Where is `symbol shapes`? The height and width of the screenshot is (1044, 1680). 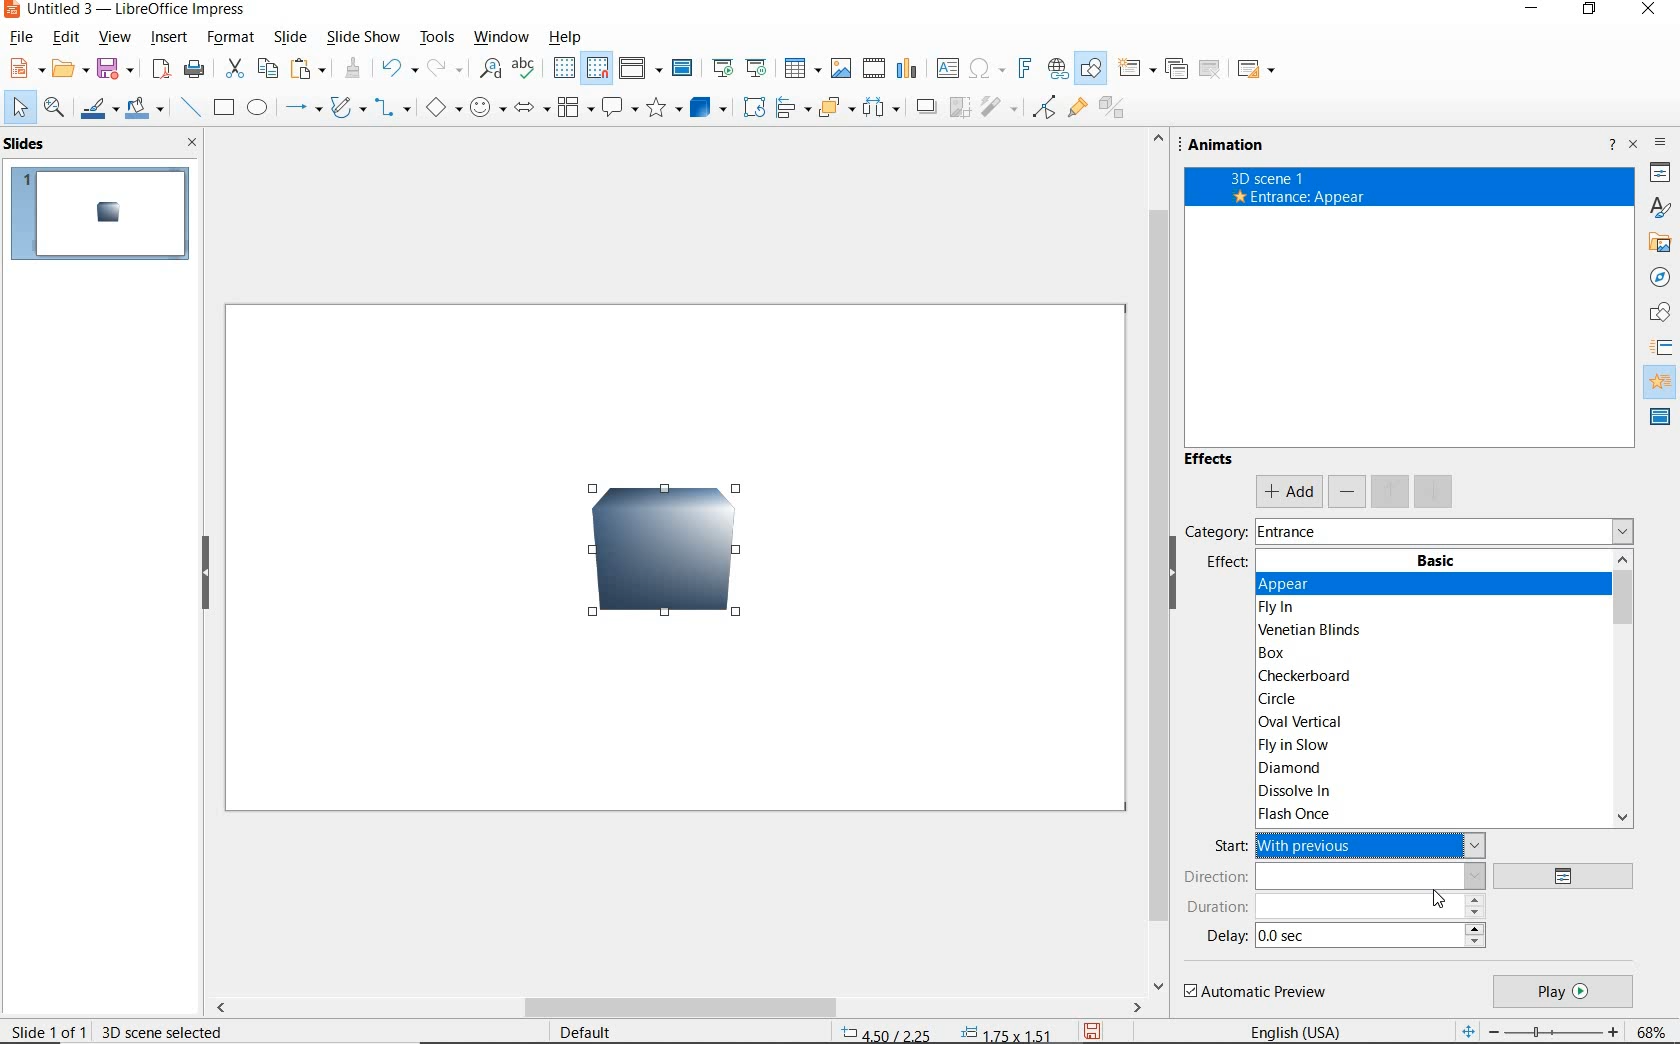 symbol shapes is located at coordinates (486, 108).